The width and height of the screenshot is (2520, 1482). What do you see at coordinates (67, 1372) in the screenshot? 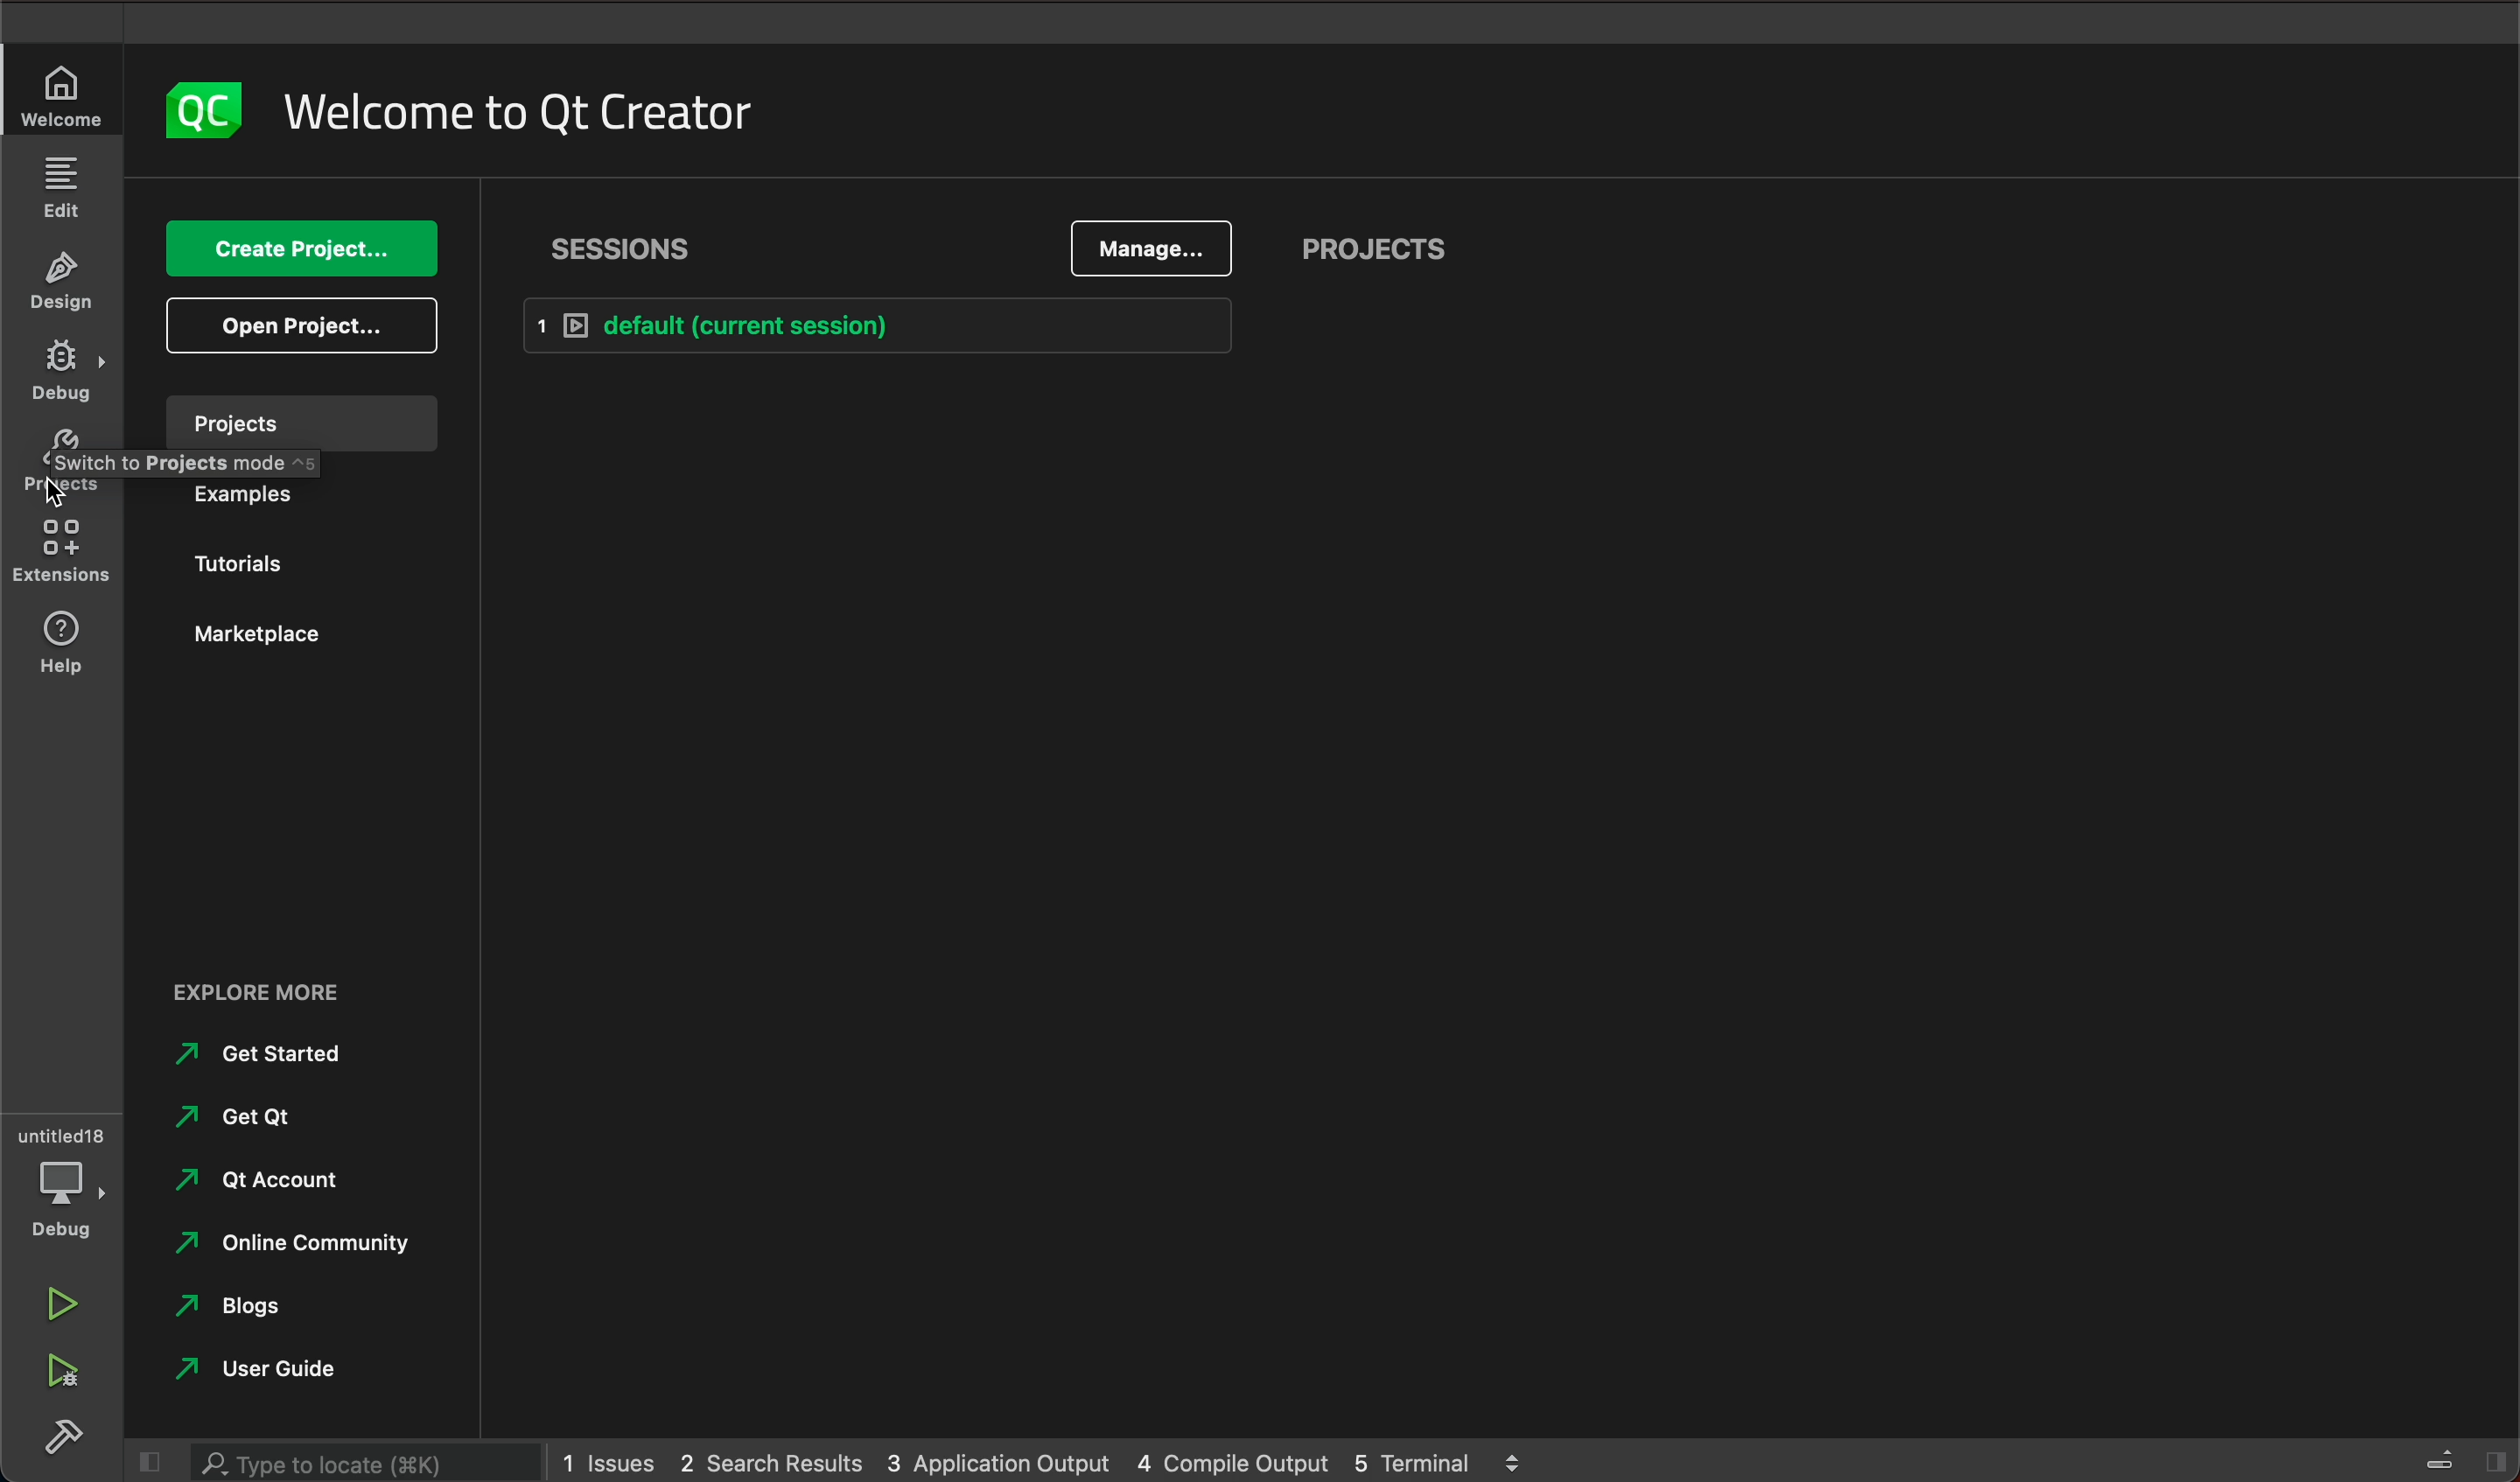
I see `run debug` at bounding box center [67, 1372].